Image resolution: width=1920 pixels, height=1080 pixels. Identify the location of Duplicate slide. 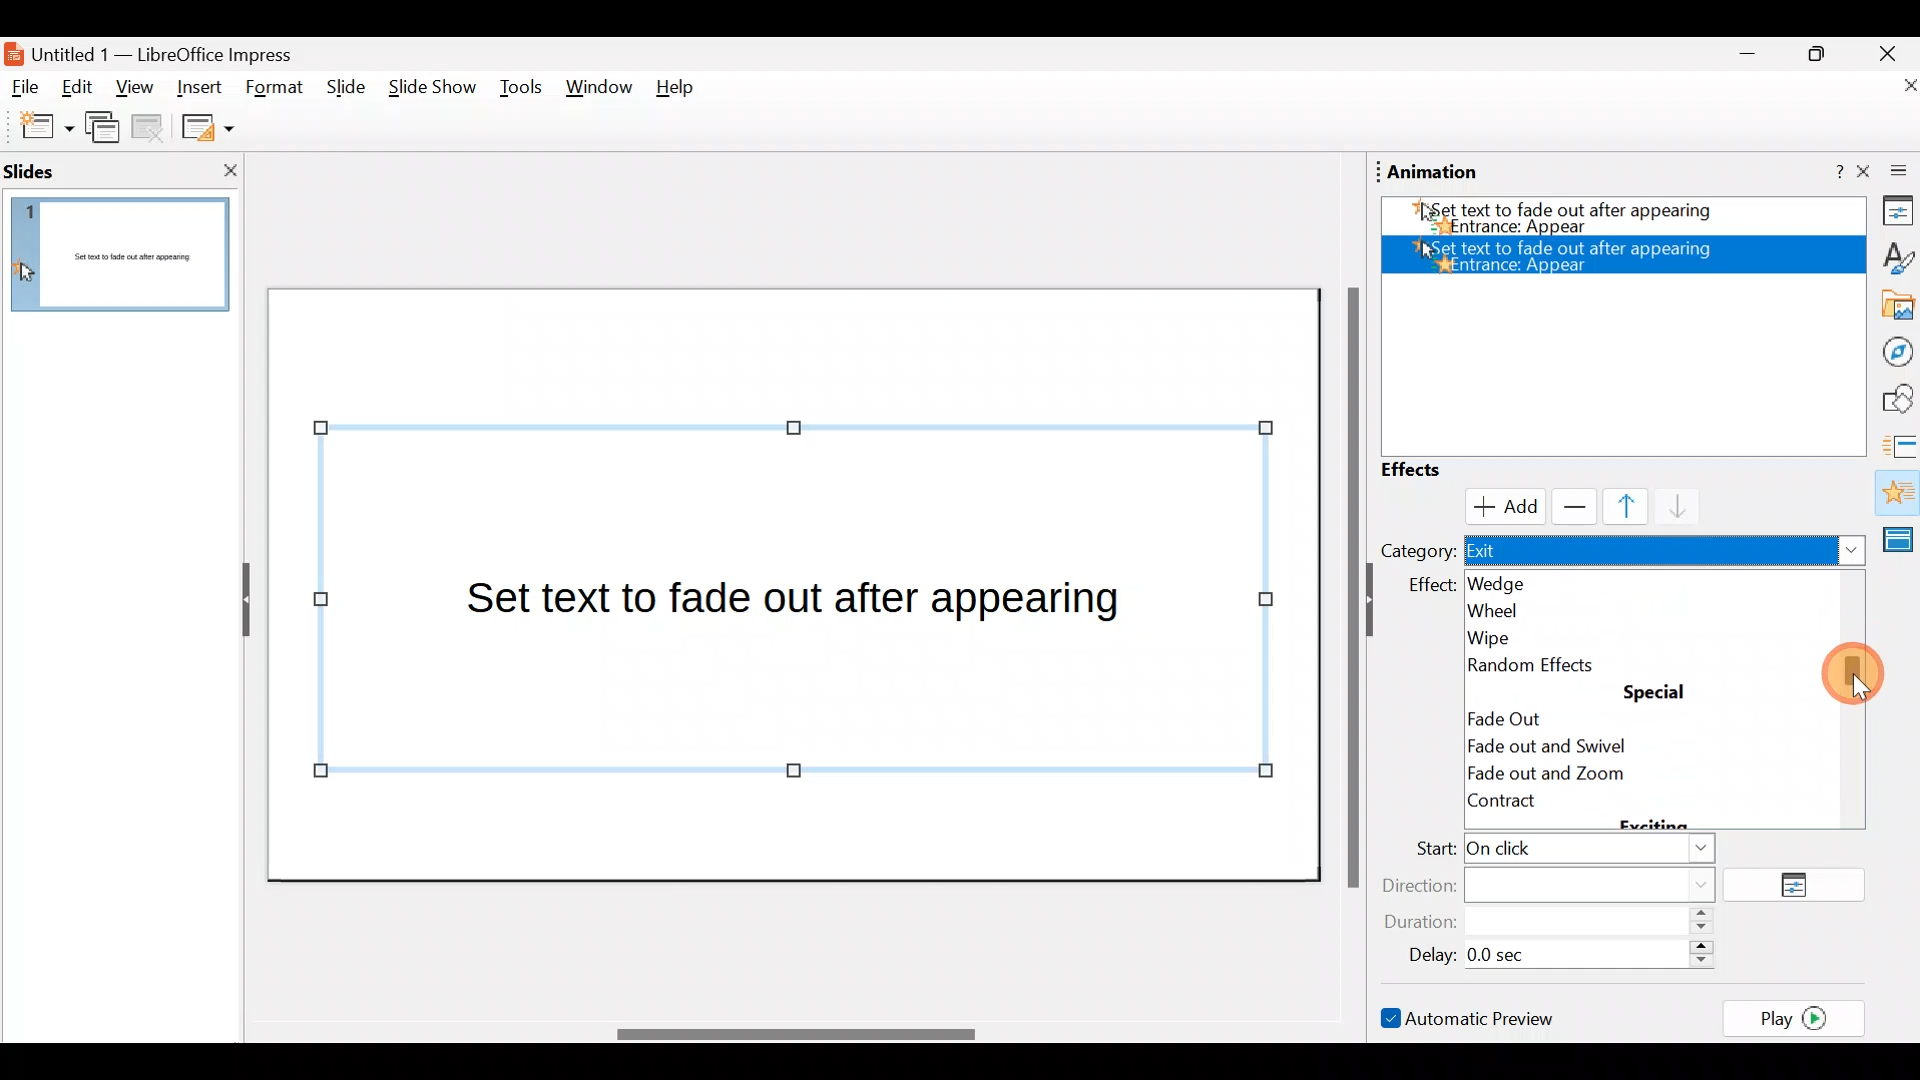
(106, 131).